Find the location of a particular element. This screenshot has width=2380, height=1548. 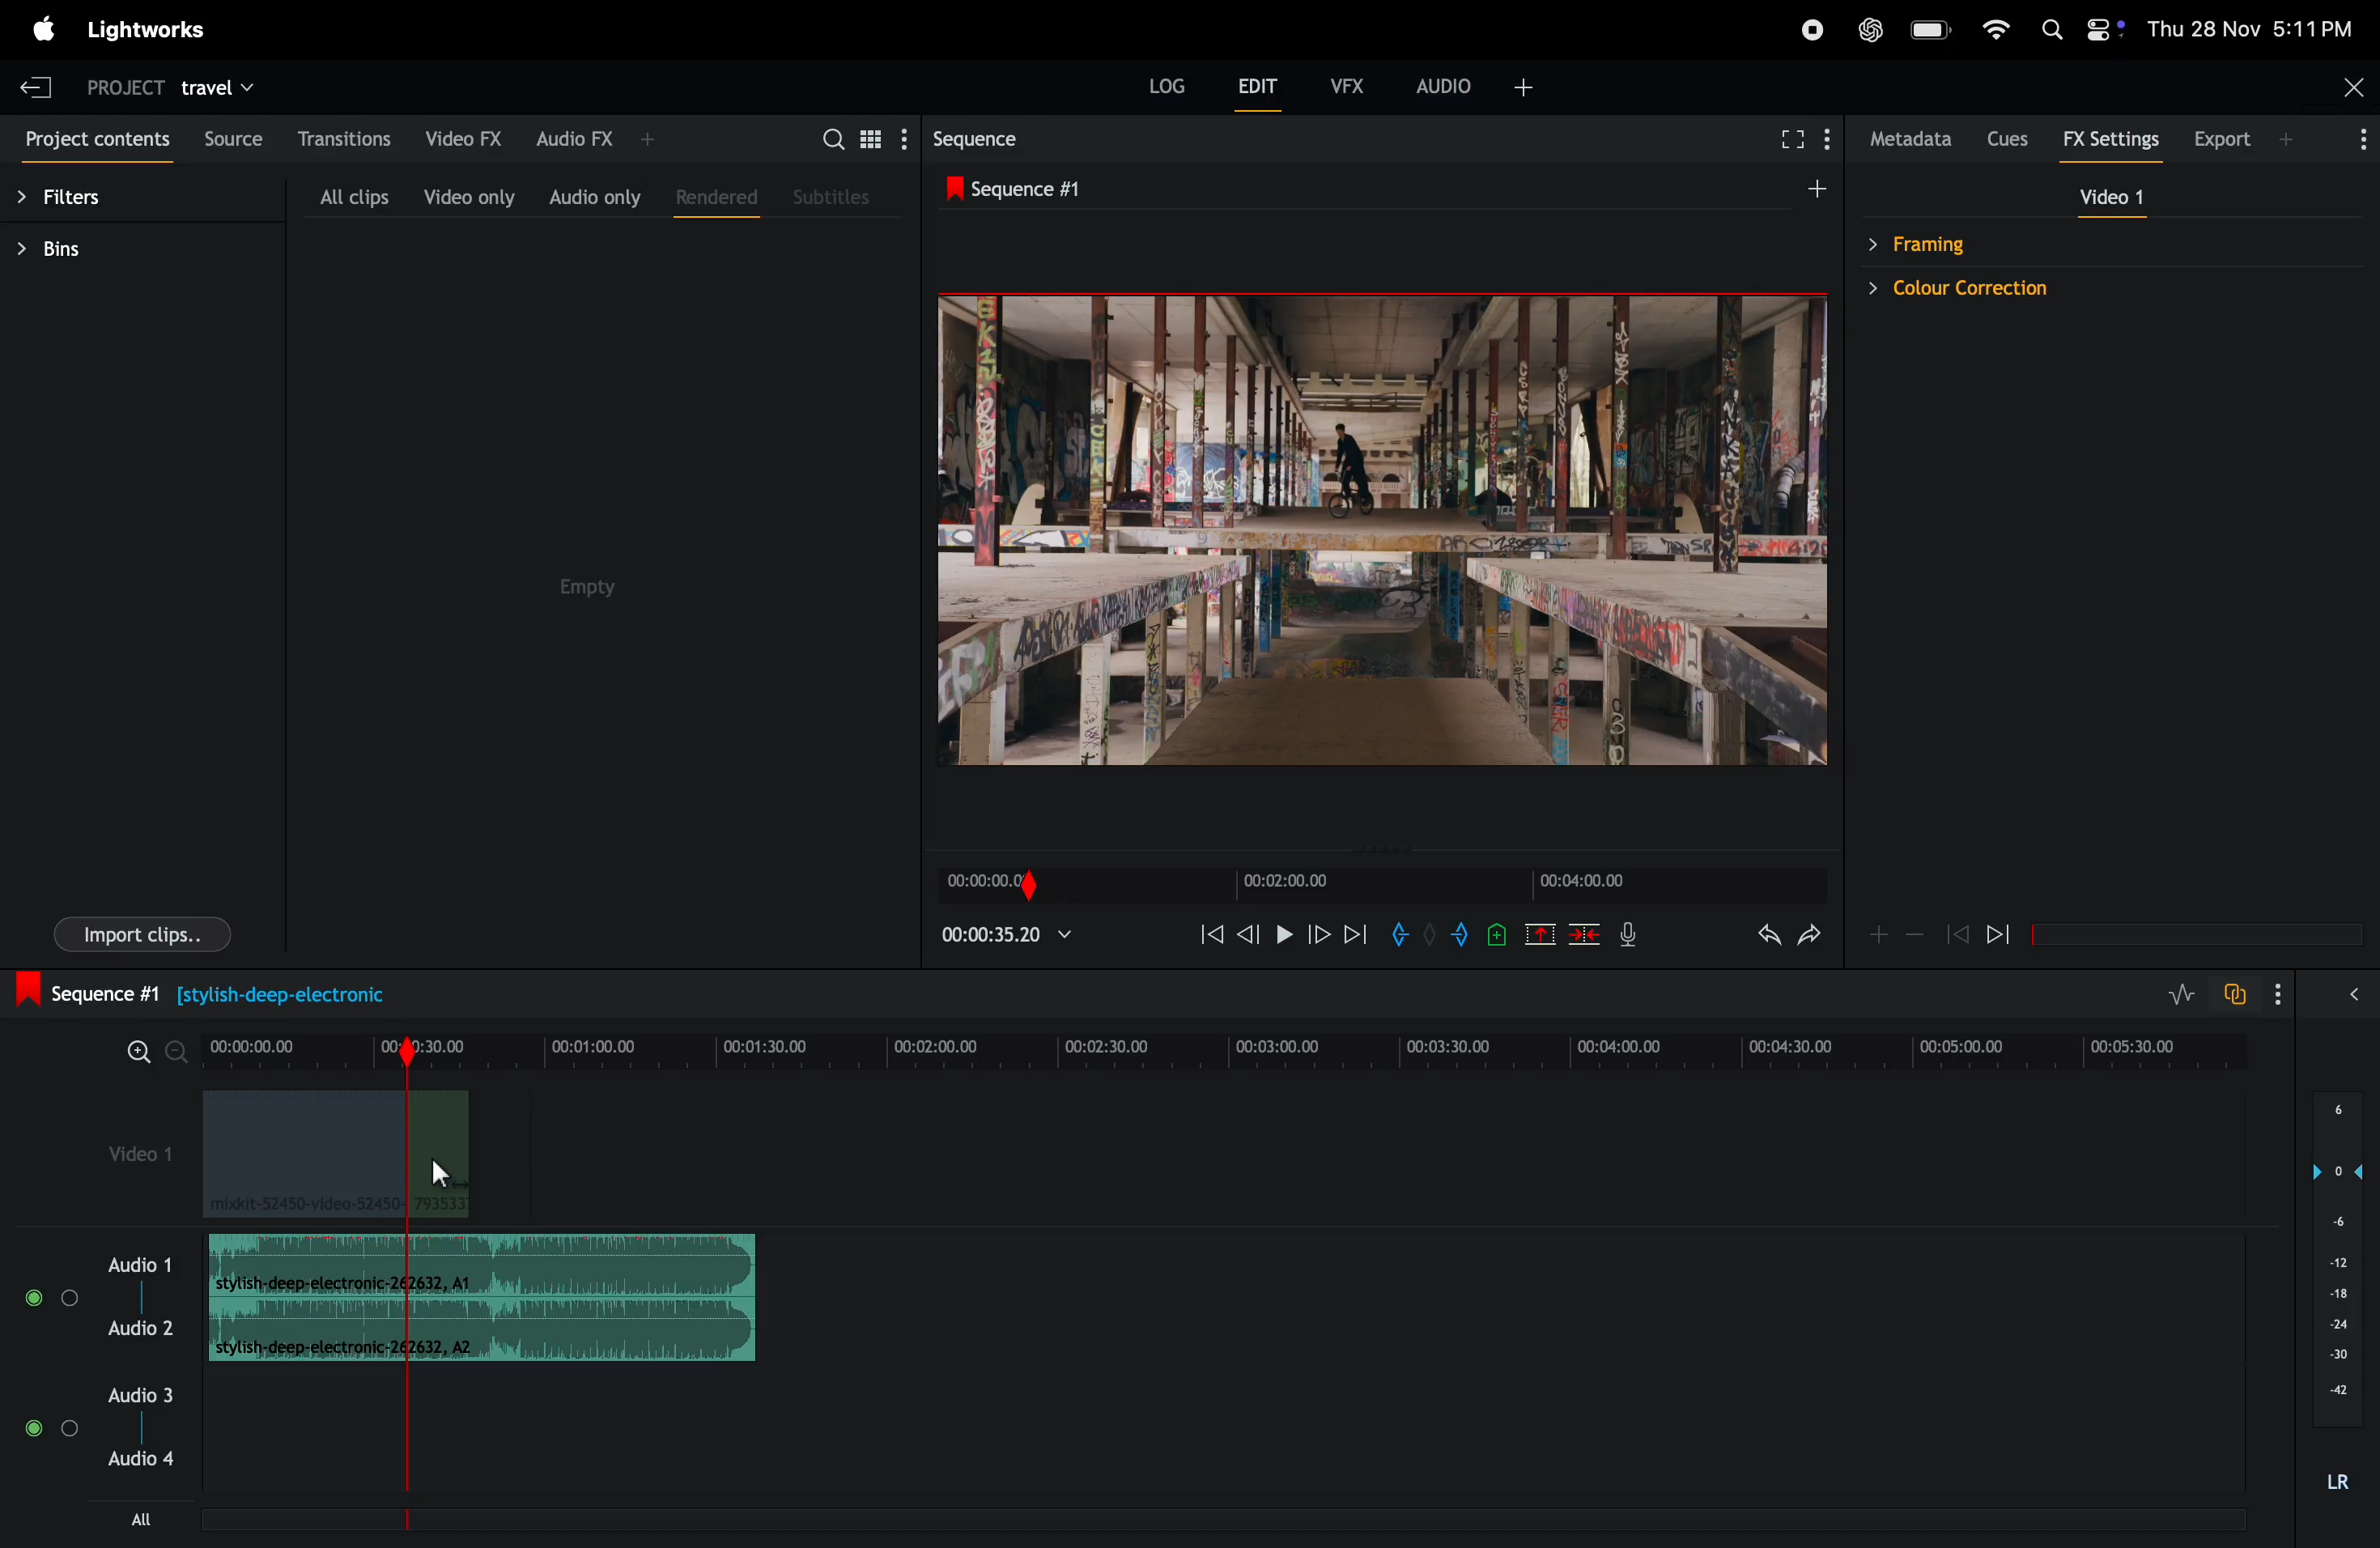

Audio 3 is located at coordinates (139, 1396).